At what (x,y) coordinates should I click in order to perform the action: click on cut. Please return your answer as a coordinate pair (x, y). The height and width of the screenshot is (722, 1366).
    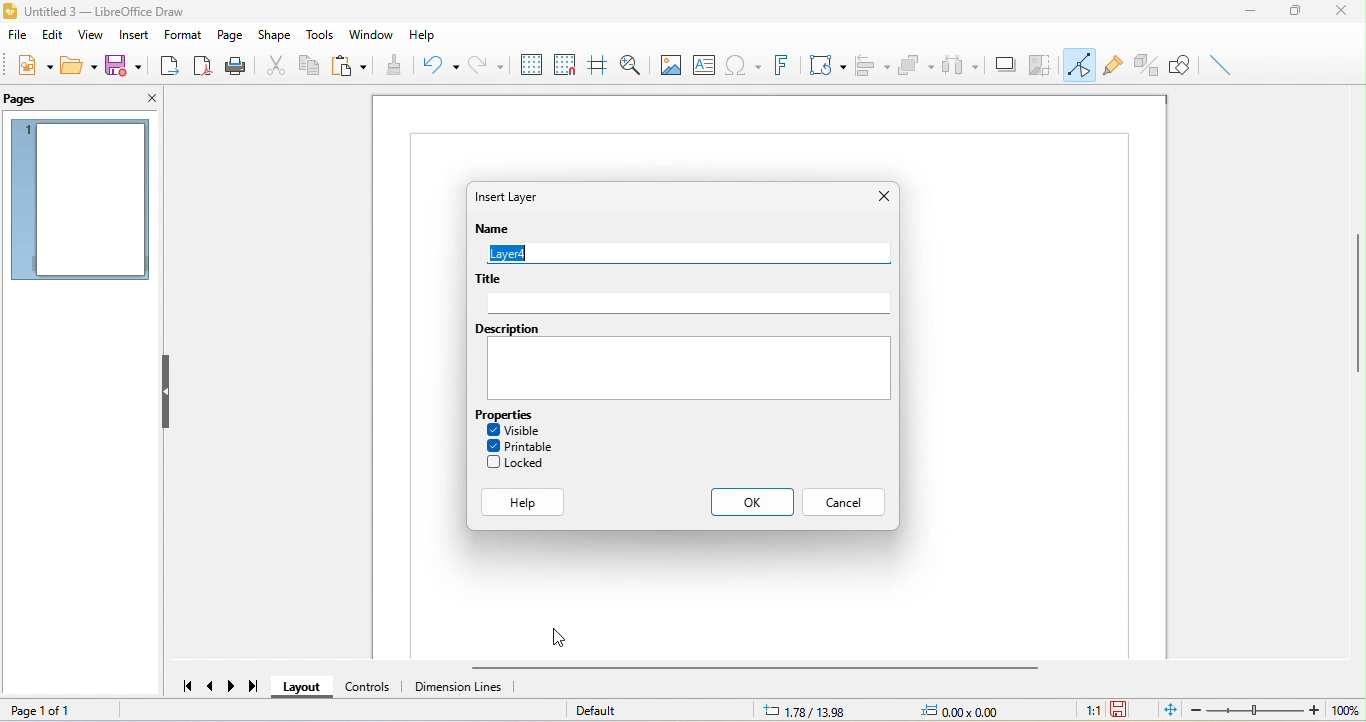
    Looking at the image, I should click on (276, 65).